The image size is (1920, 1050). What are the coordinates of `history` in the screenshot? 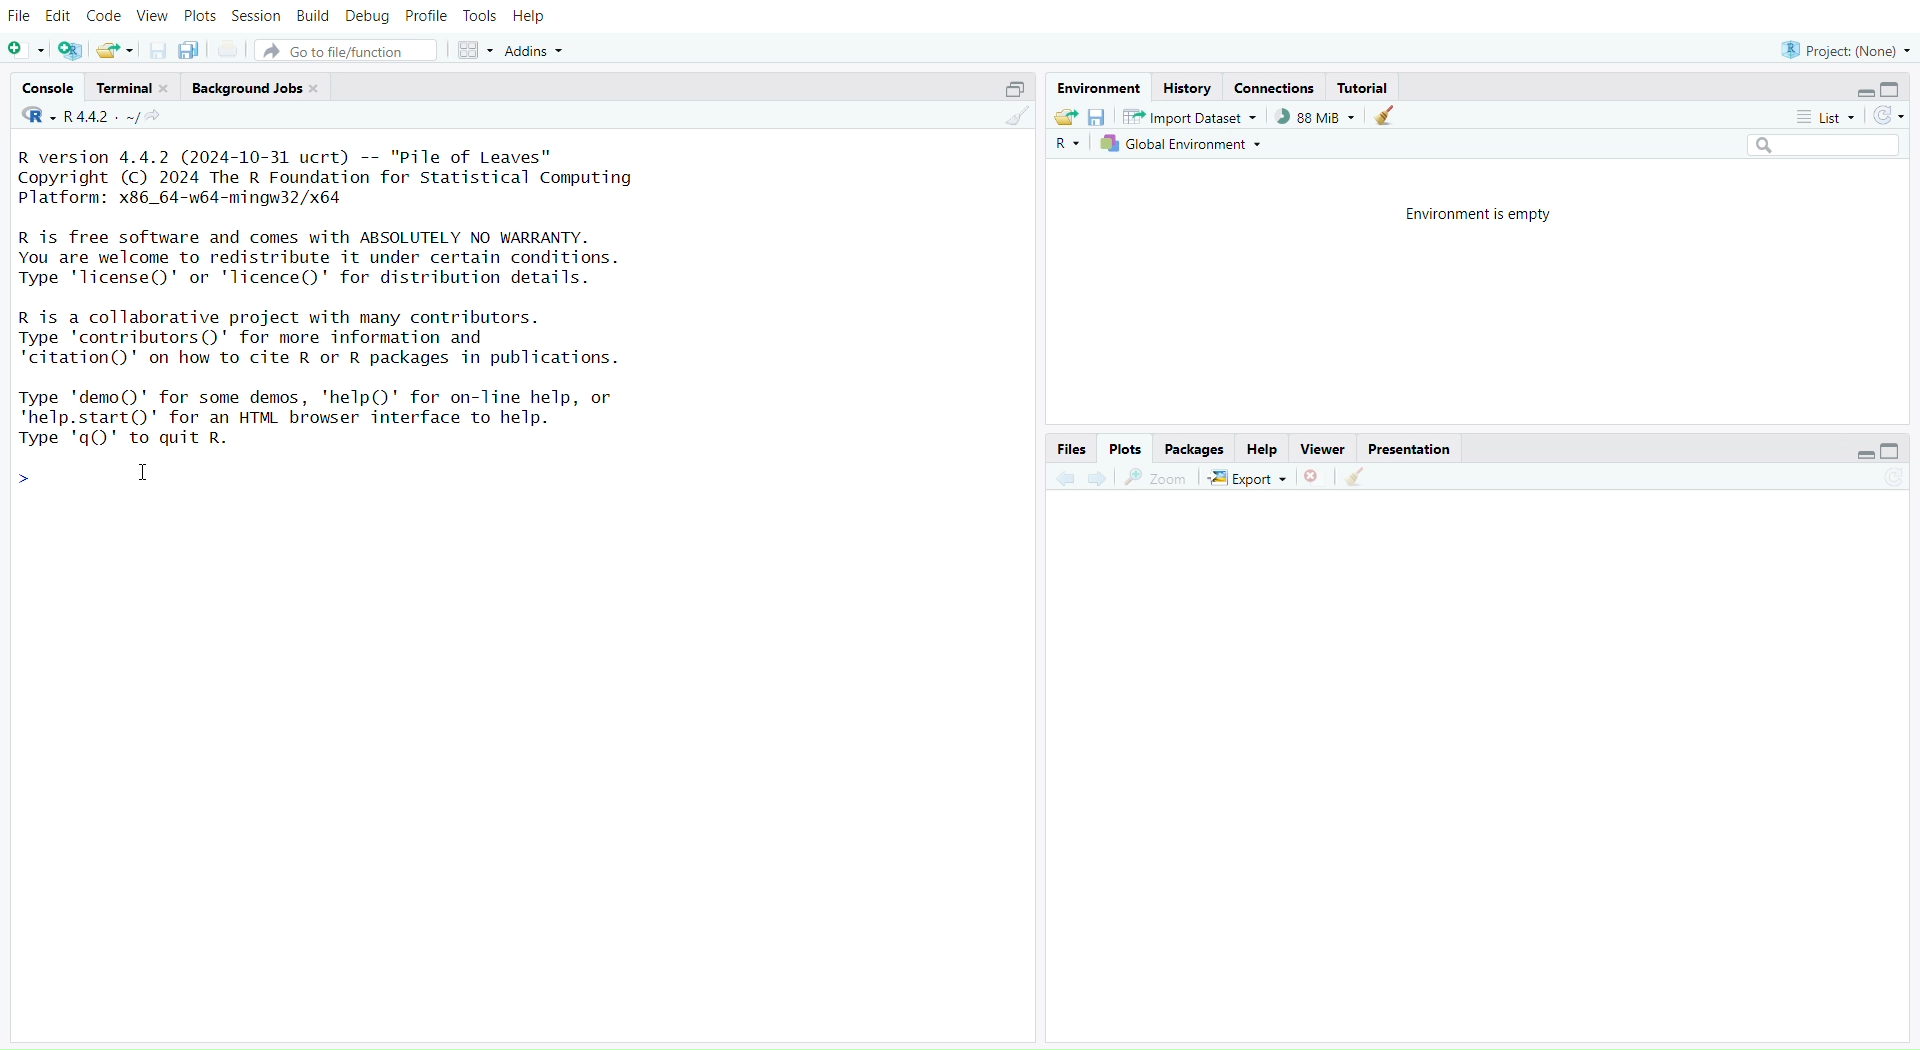 It's located at (1189, 89).